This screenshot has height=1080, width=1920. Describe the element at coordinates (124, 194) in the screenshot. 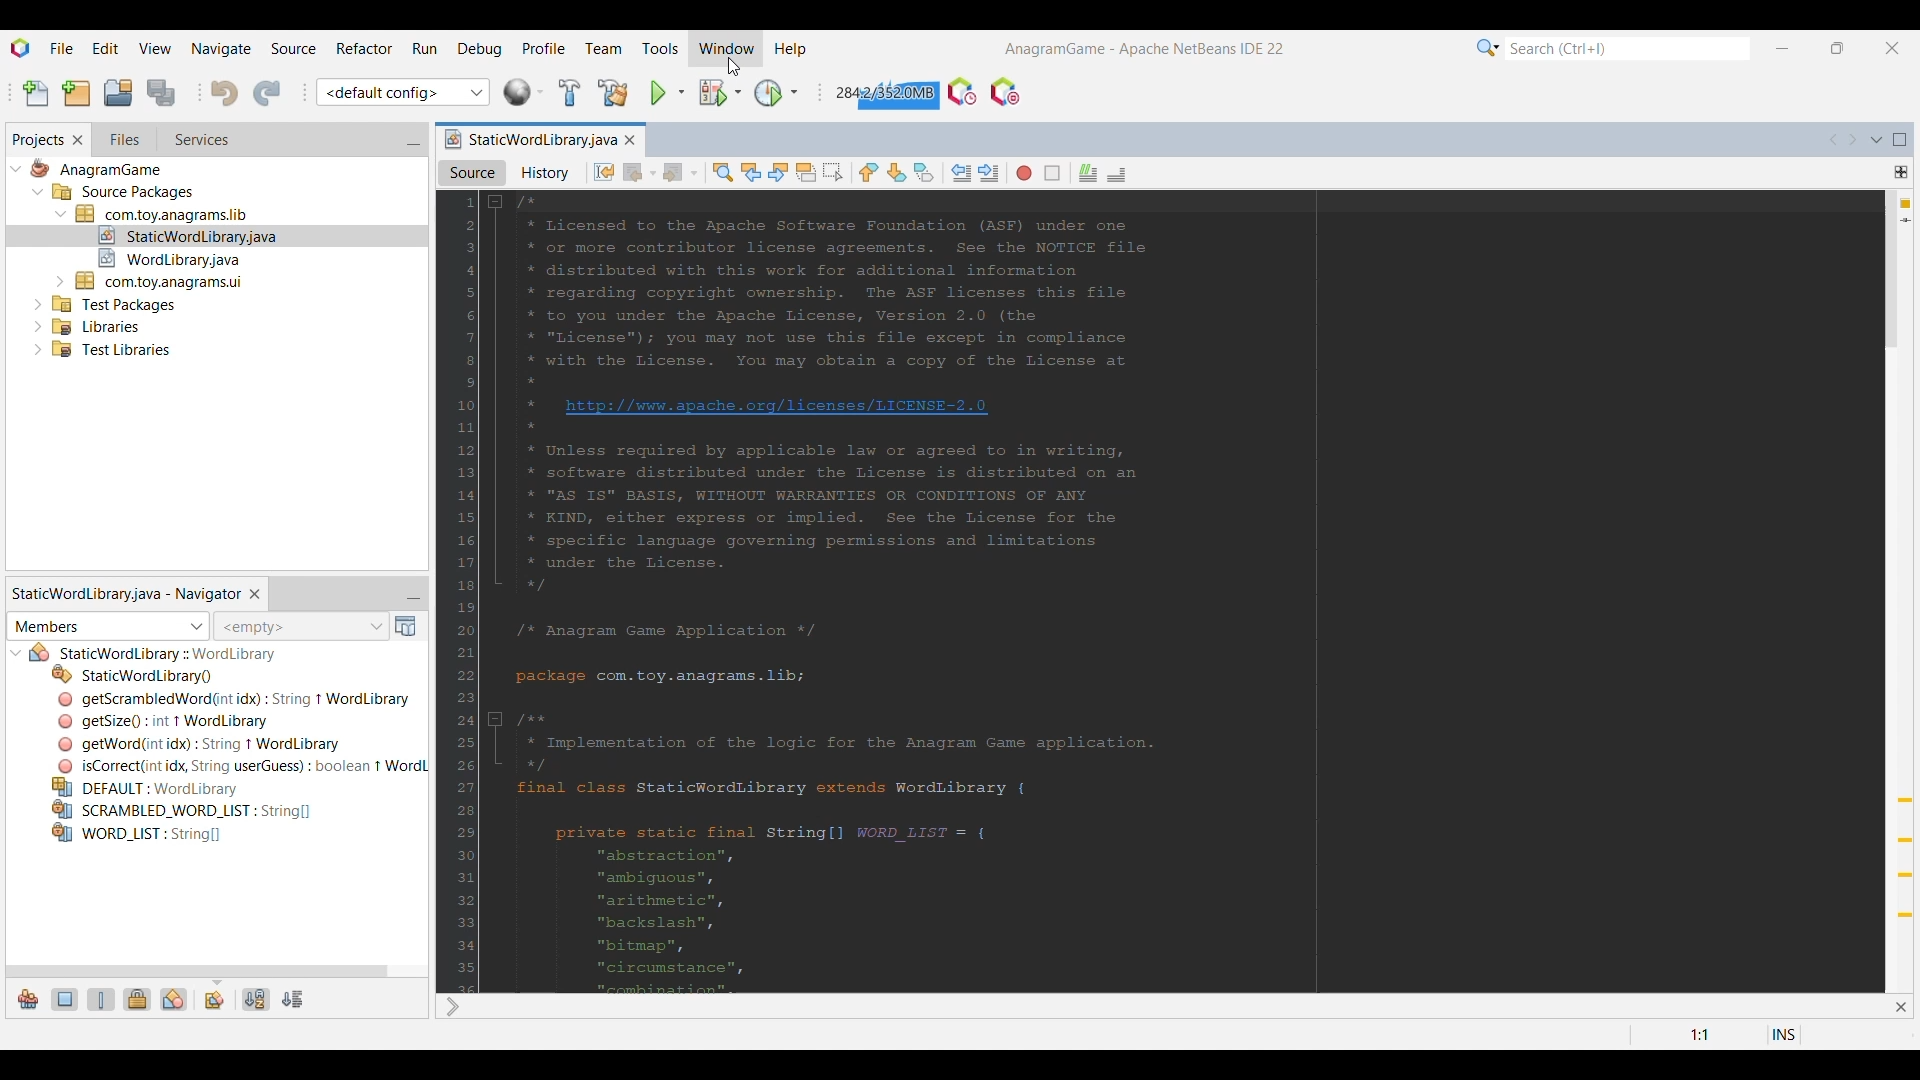

I see `` at that location.